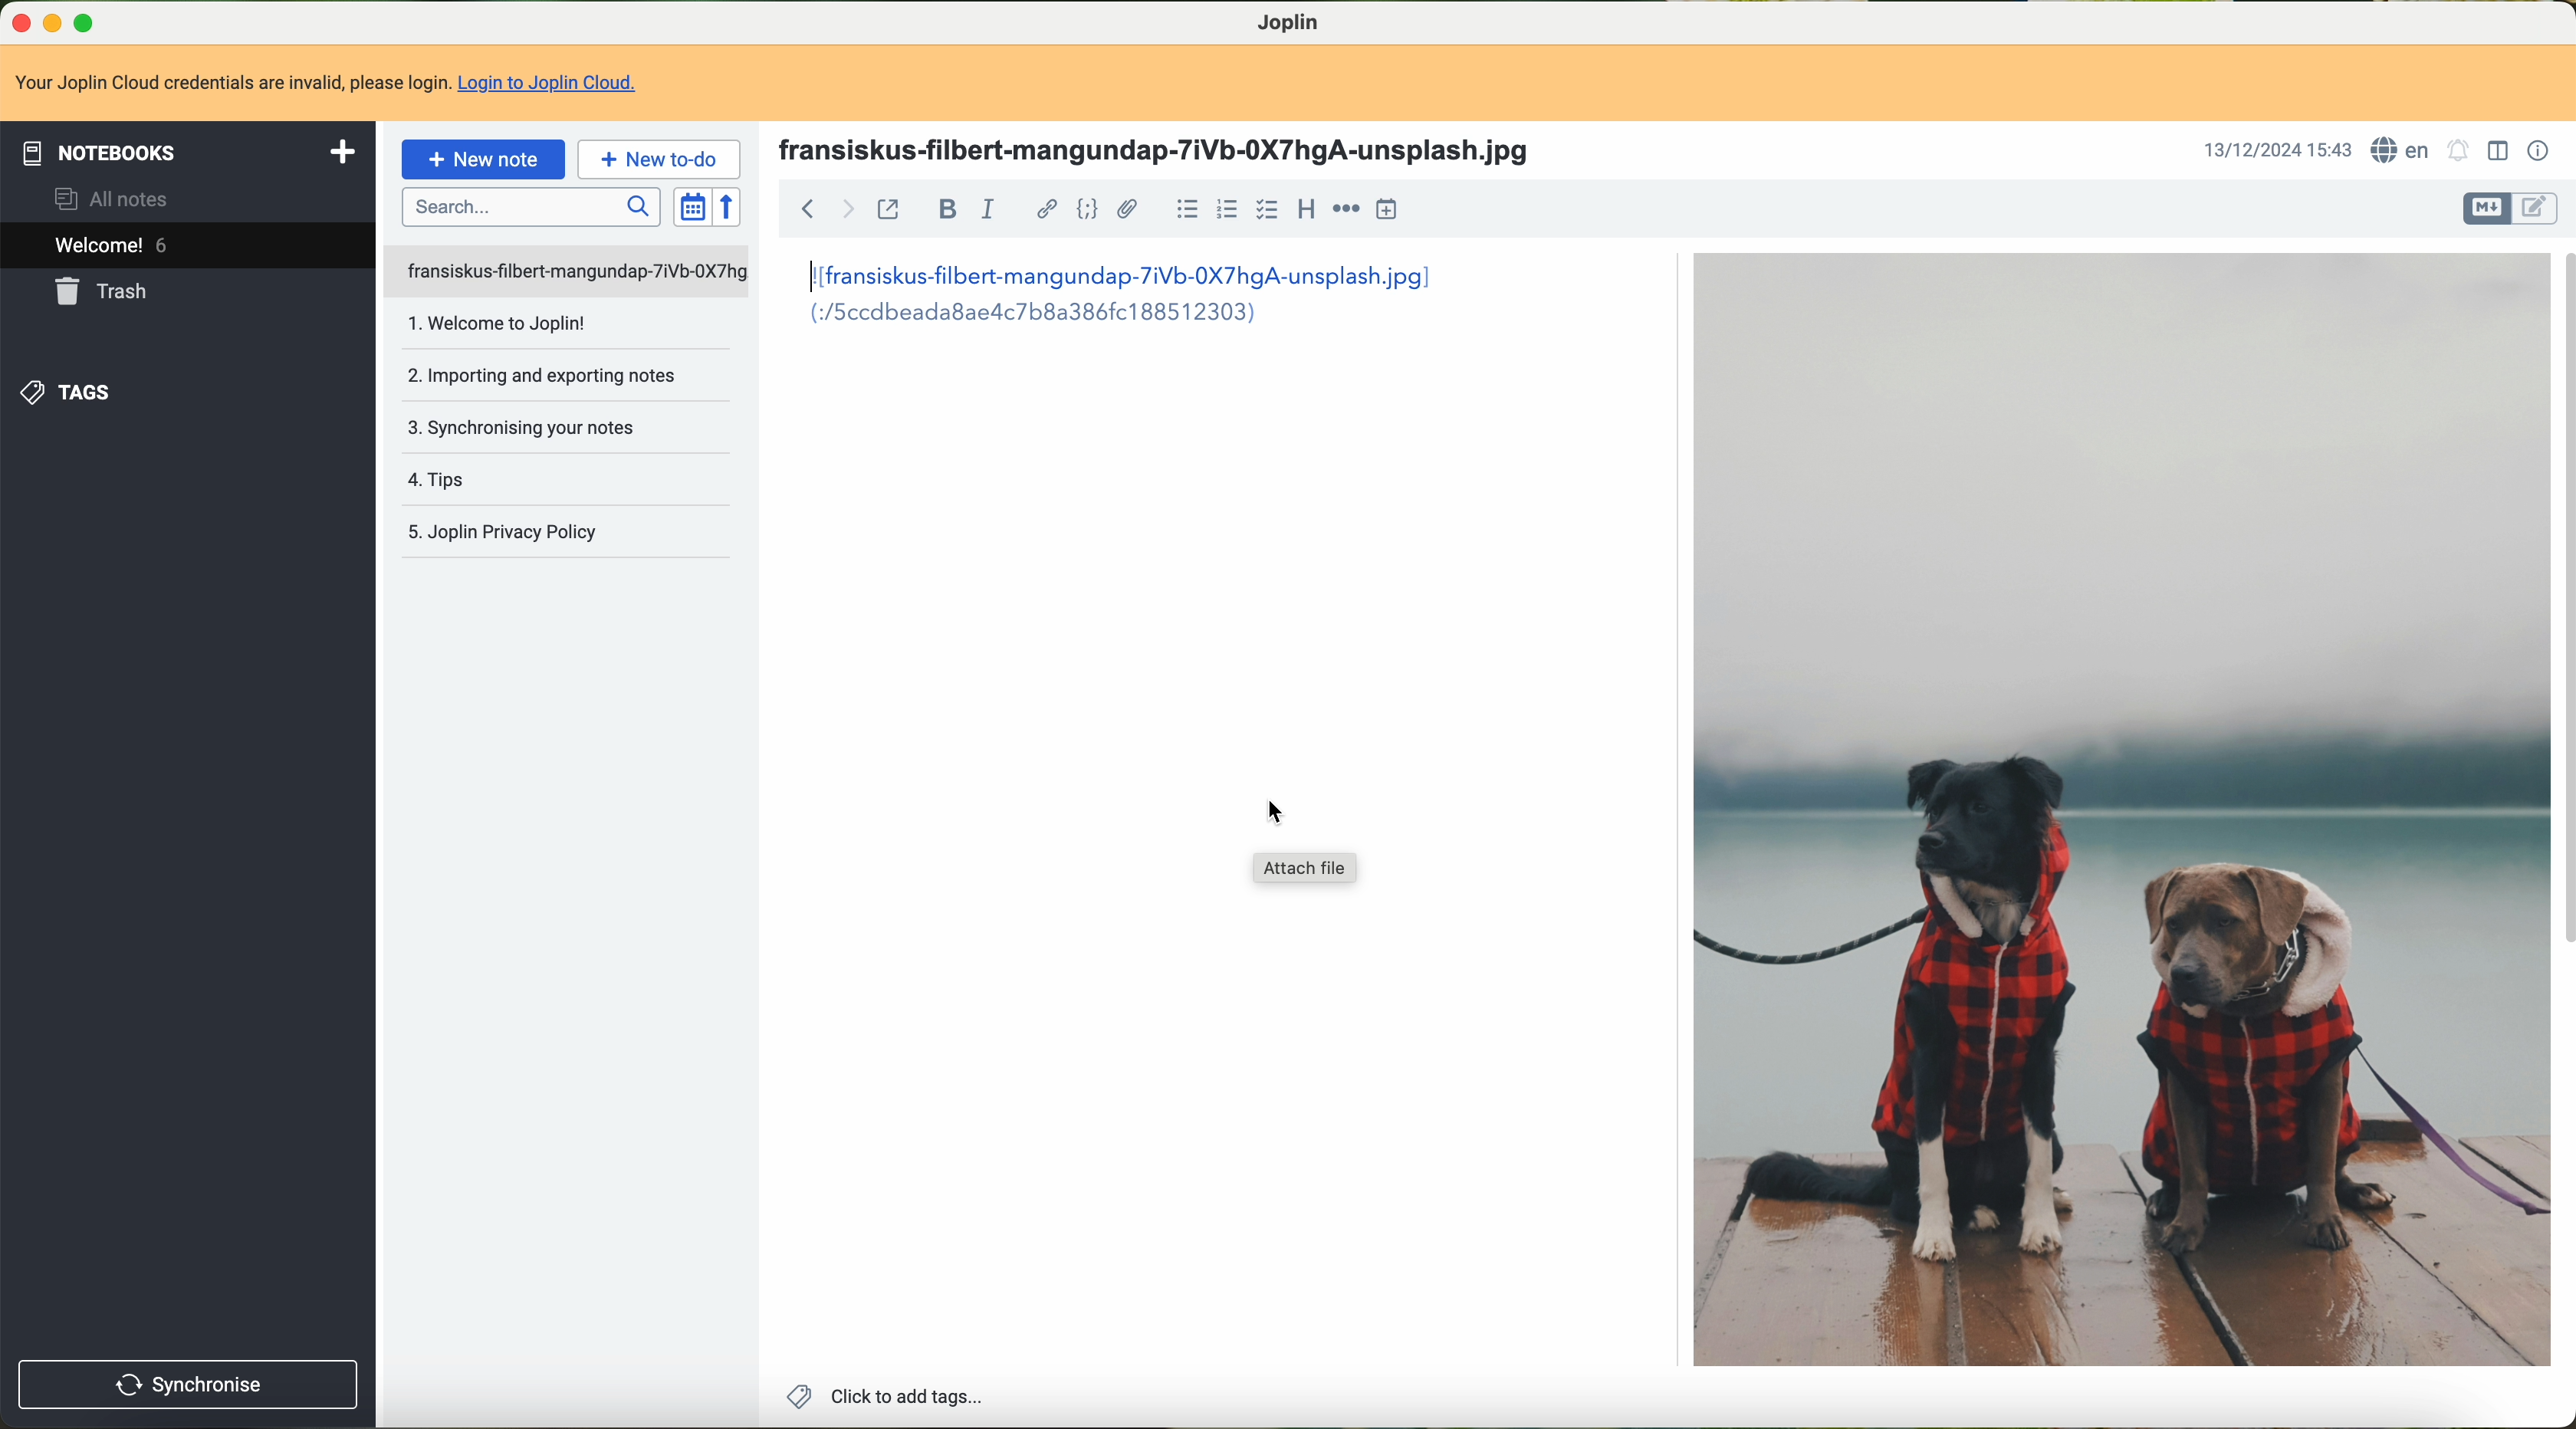 This screenshot has width=2576, height=1429. I want to click on date and hour, so click(2273, 152).